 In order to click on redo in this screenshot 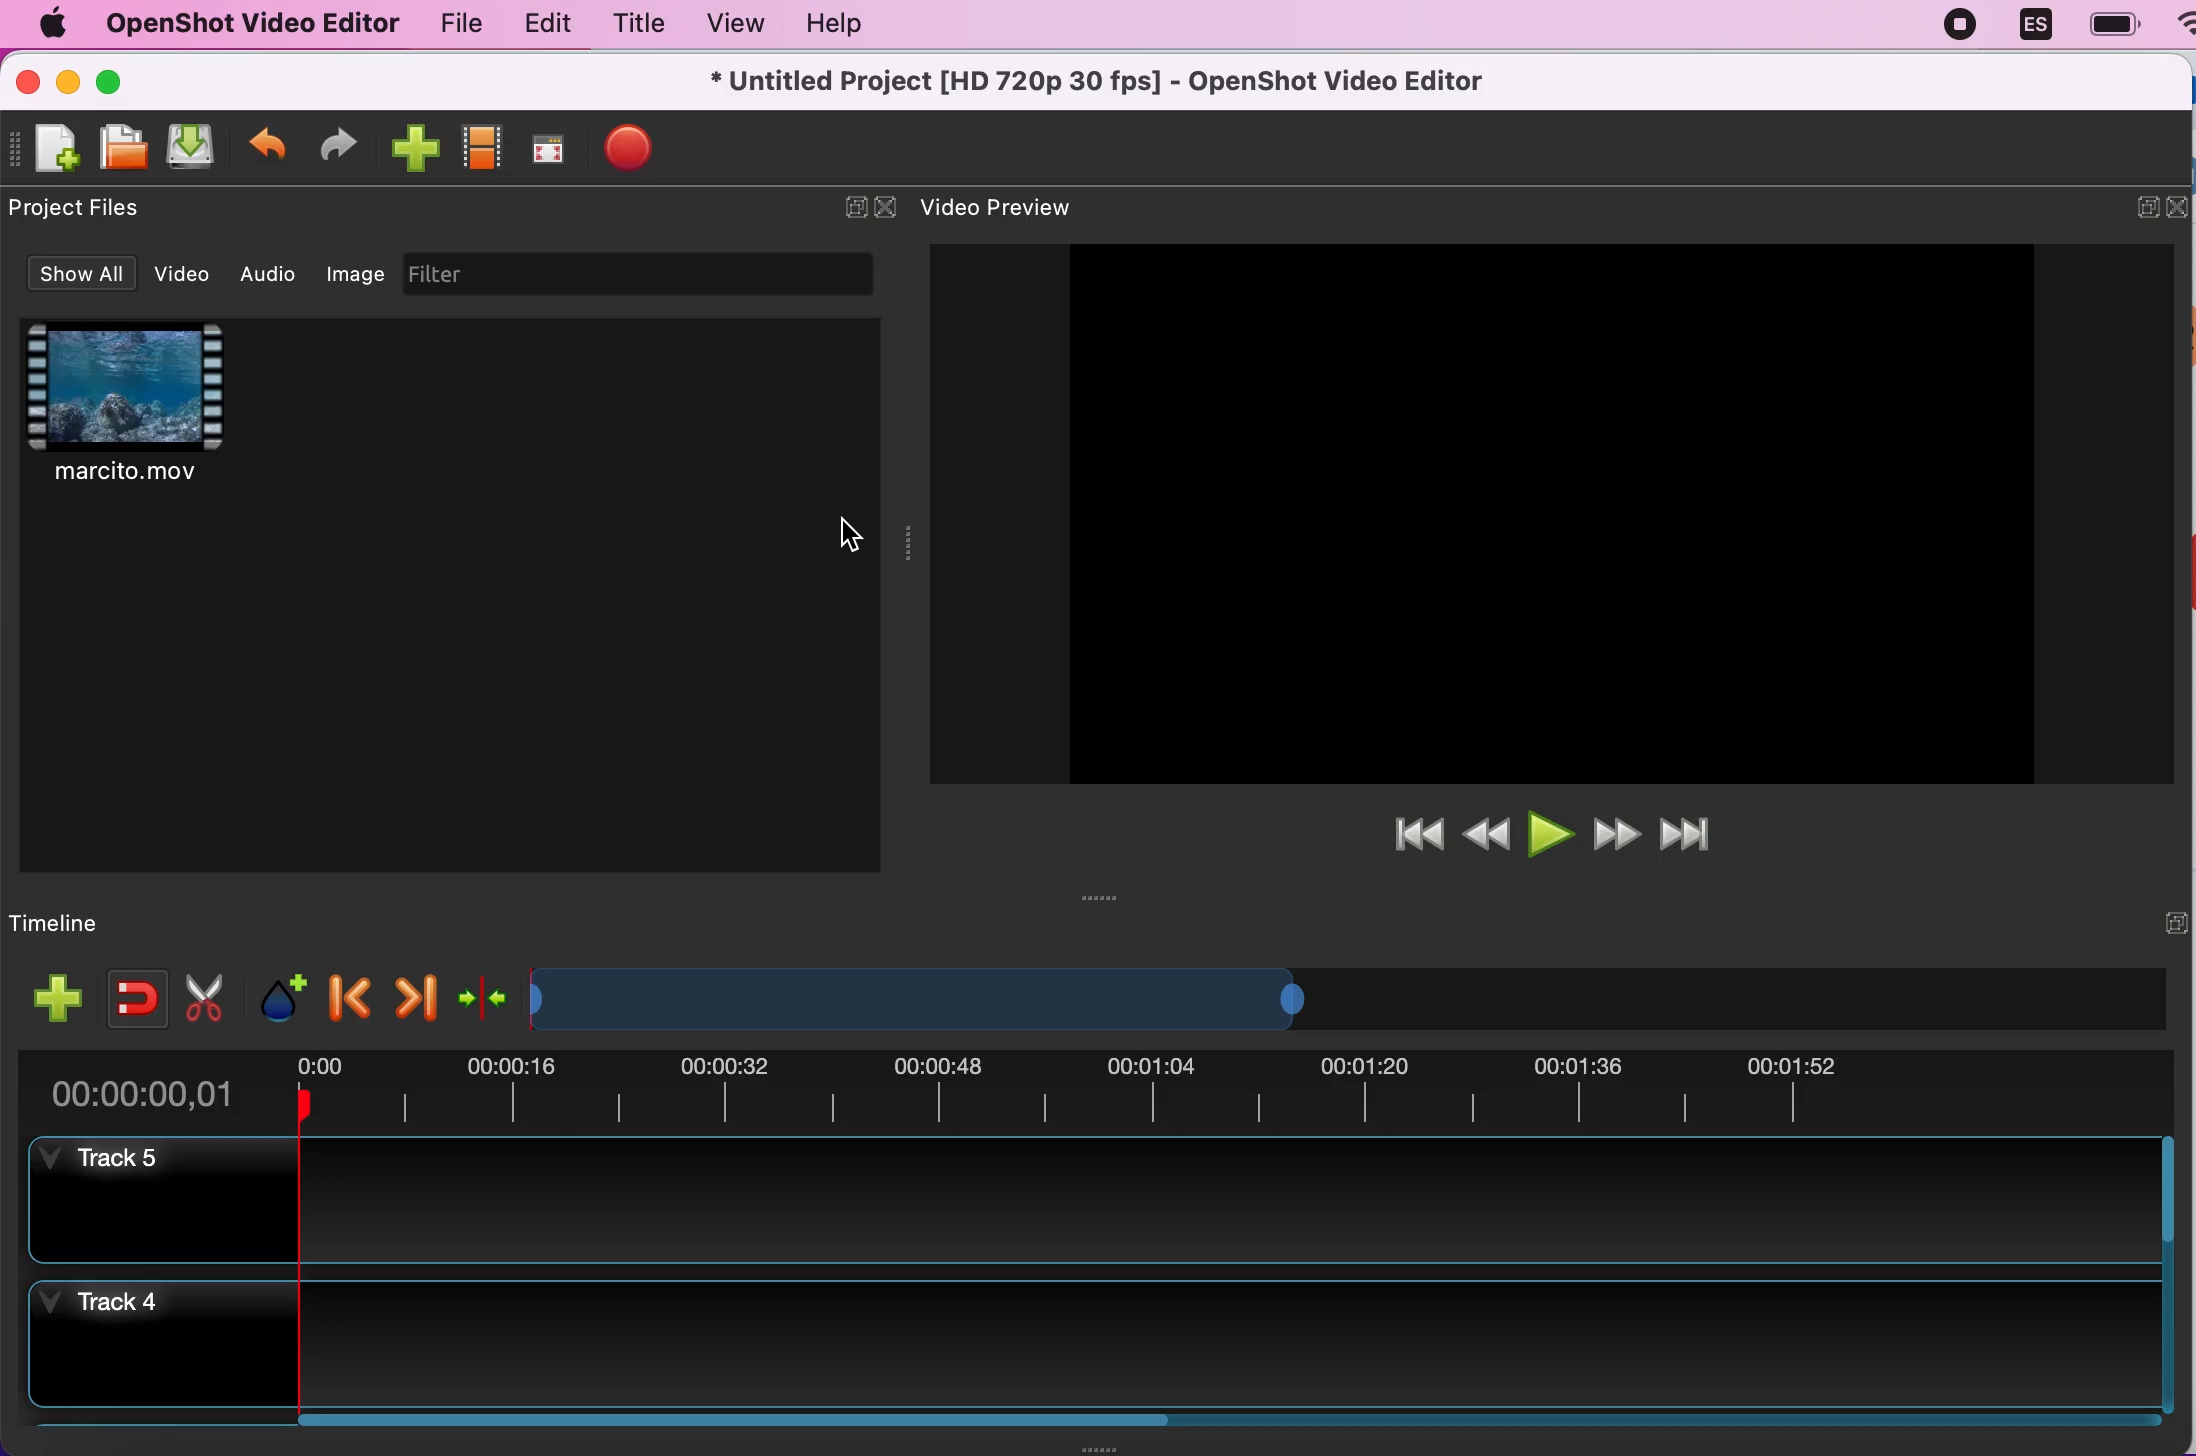, I will do `click(340, 147)`.